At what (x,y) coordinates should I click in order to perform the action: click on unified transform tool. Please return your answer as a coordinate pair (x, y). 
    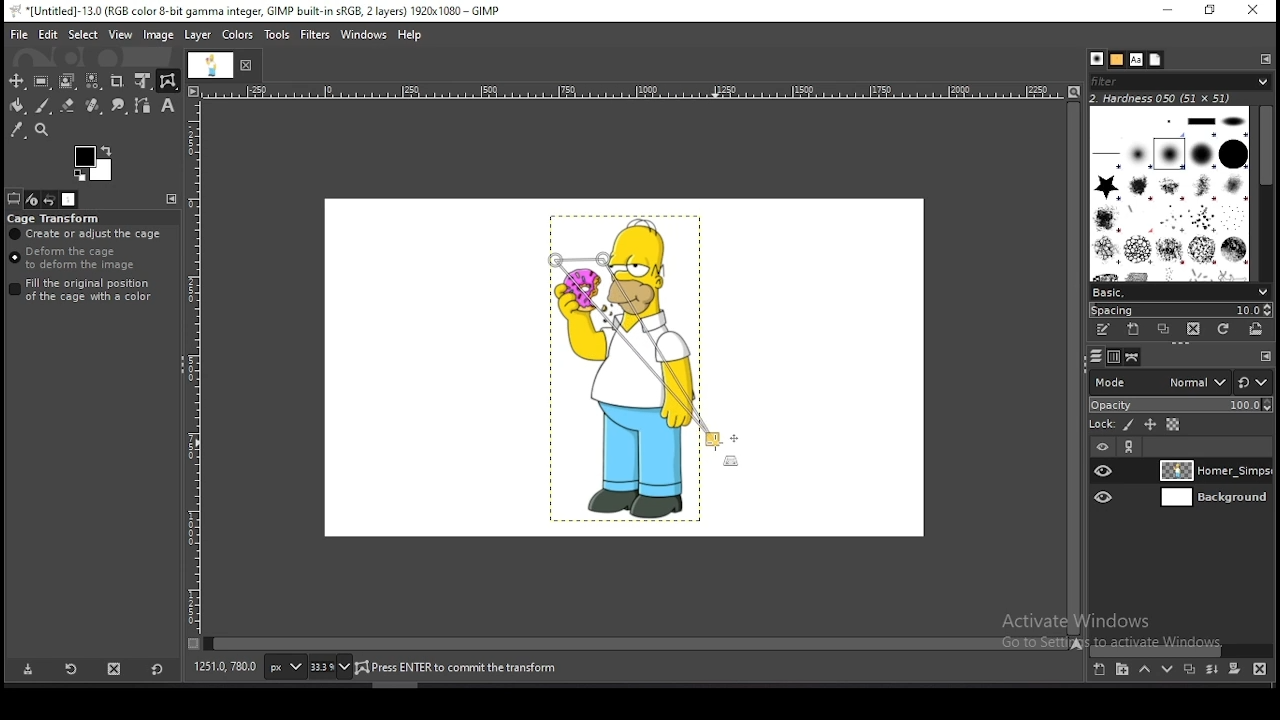
    Looking at the image, I should click on (143, 81).